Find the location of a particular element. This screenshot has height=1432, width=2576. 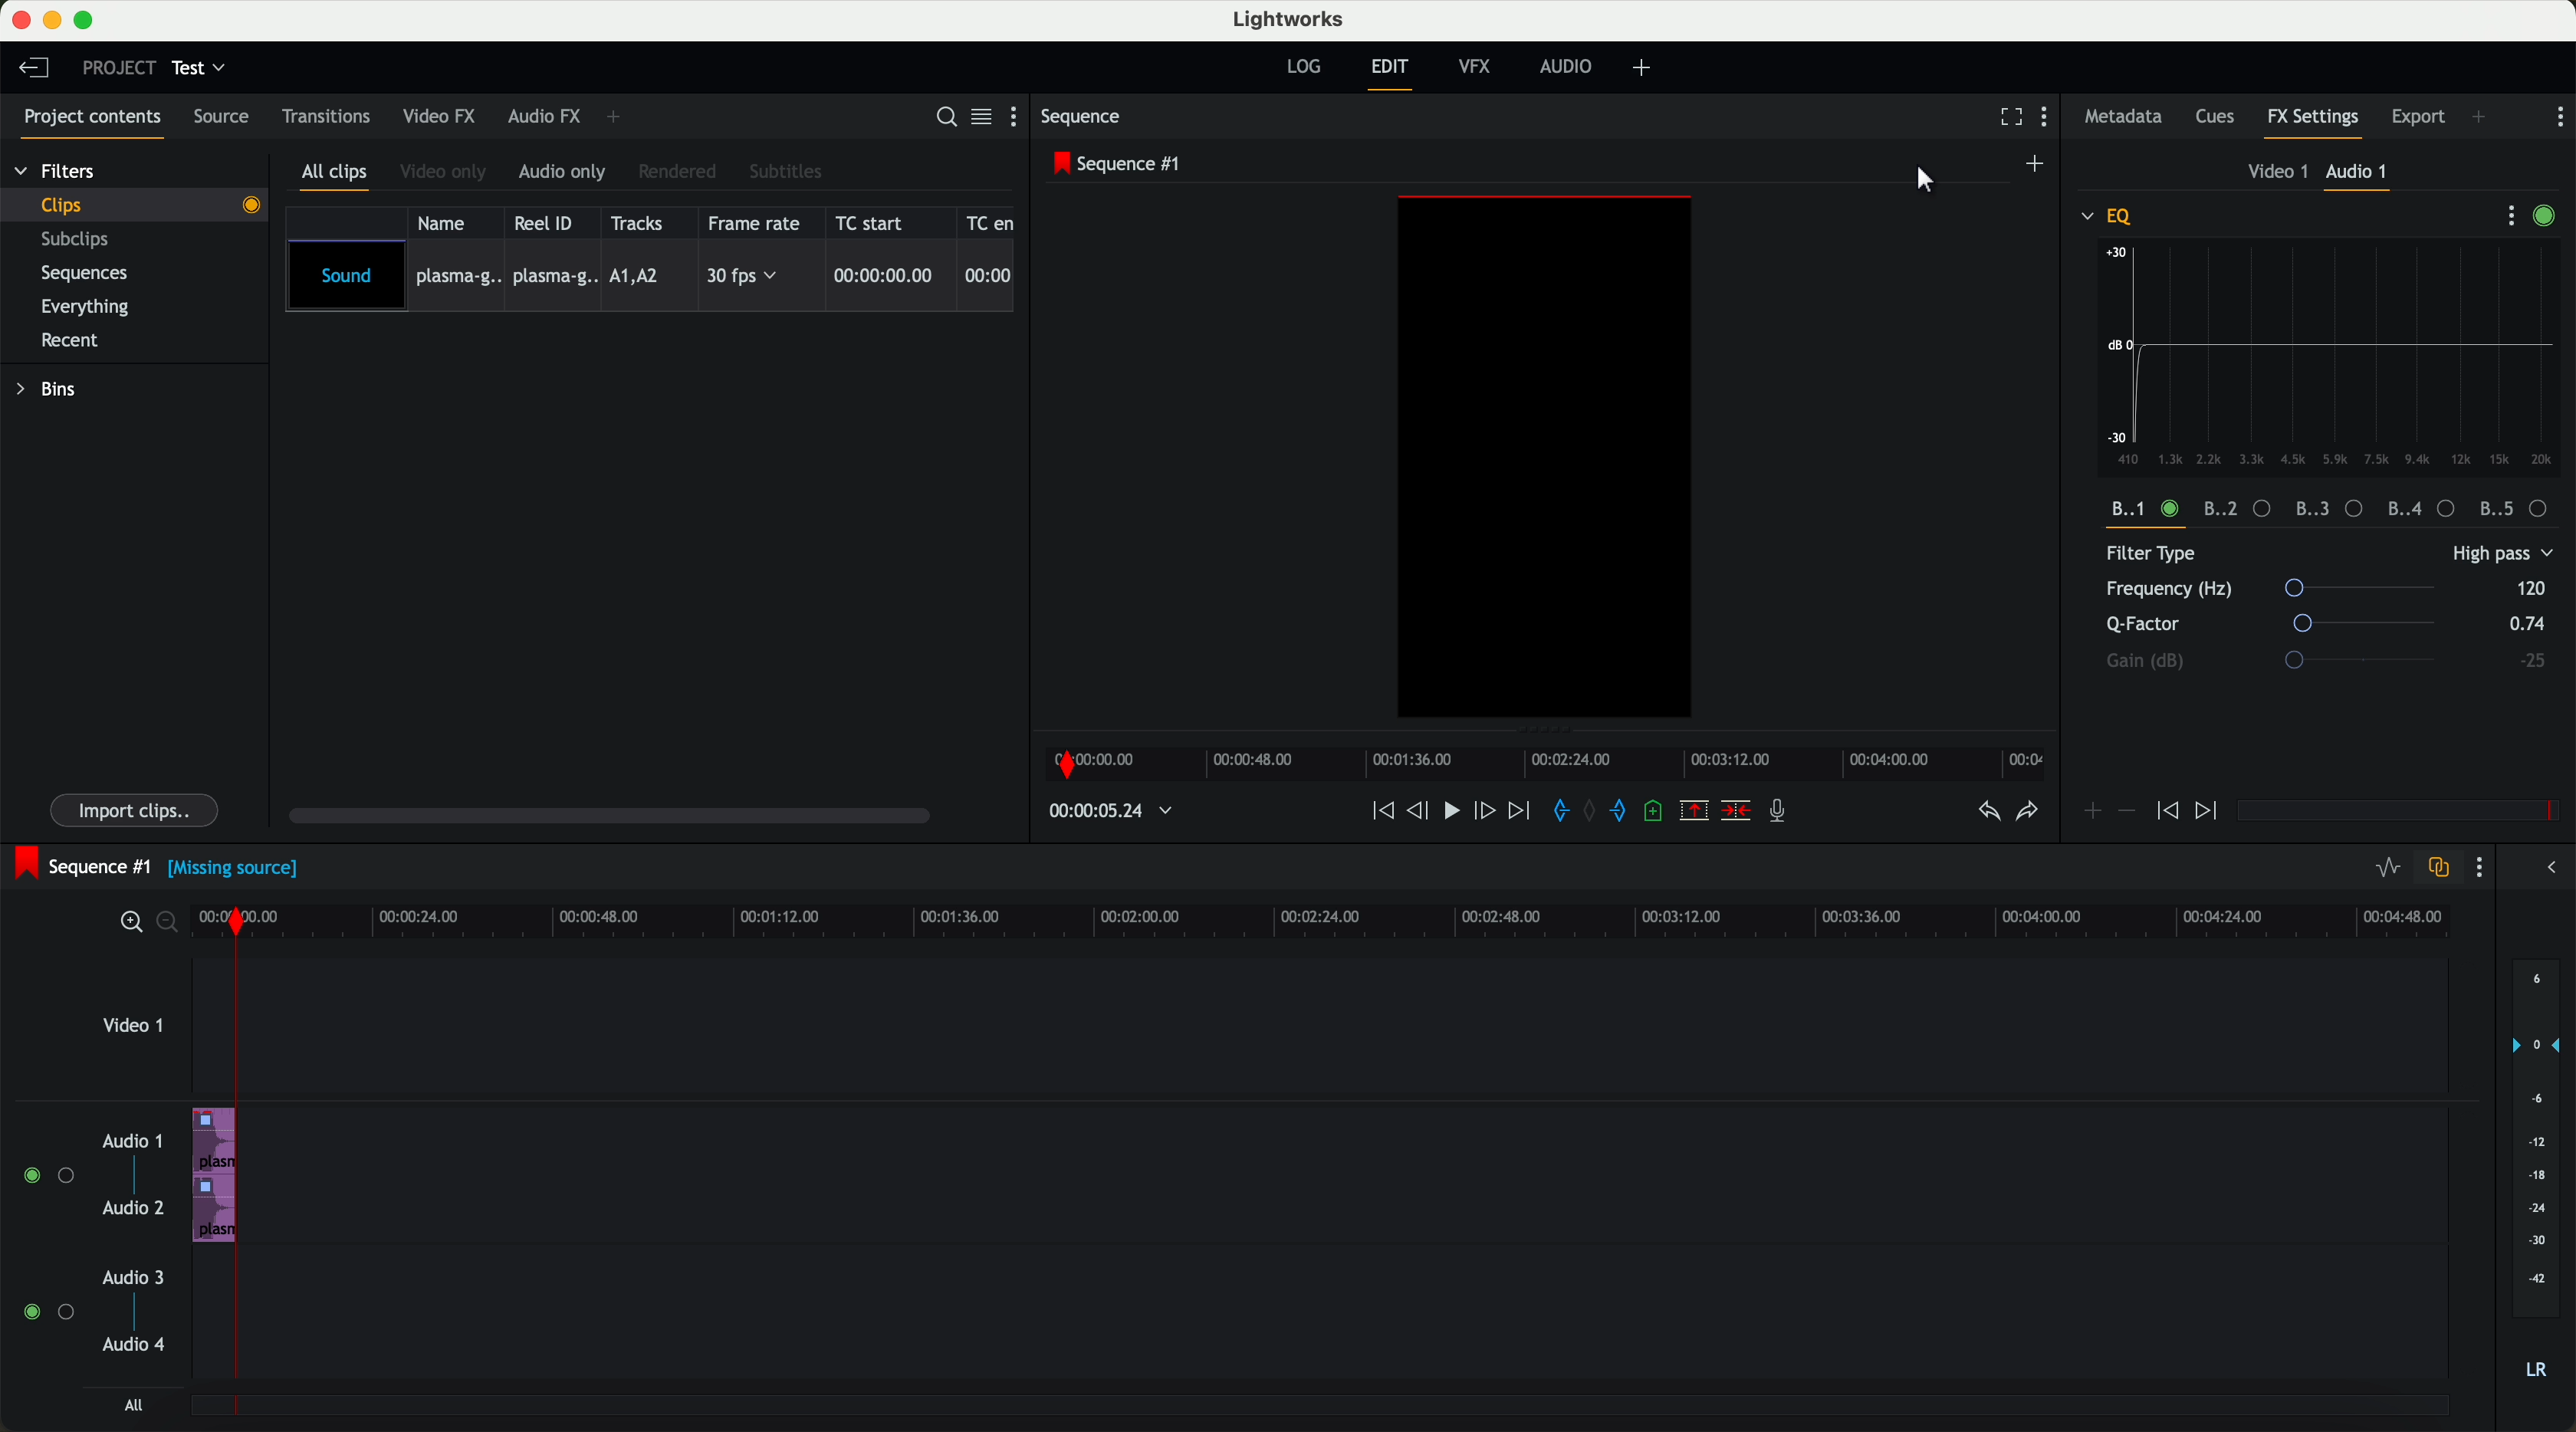

show settings menu is located at coordinates (1018, 120).